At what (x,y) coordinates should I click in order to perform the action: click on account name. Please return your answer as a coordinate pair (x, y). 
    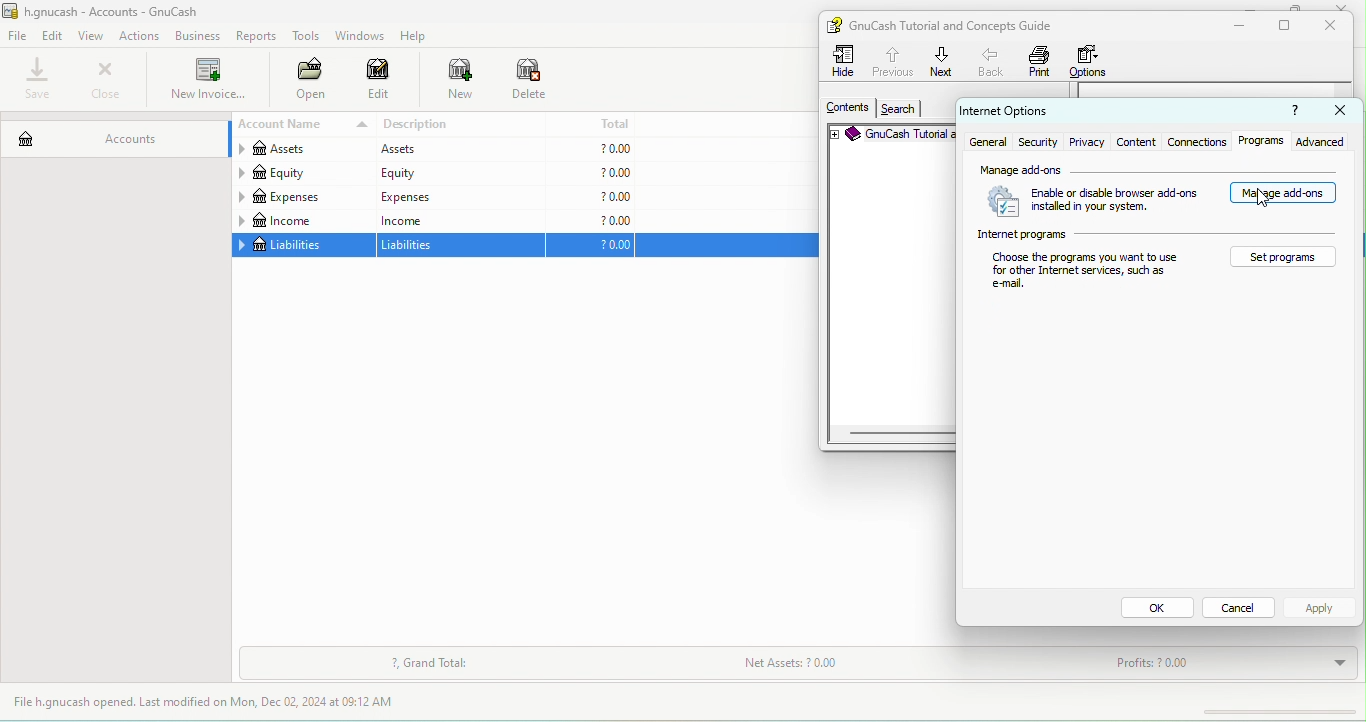
    Looking at the image, I should click on (300, 125).